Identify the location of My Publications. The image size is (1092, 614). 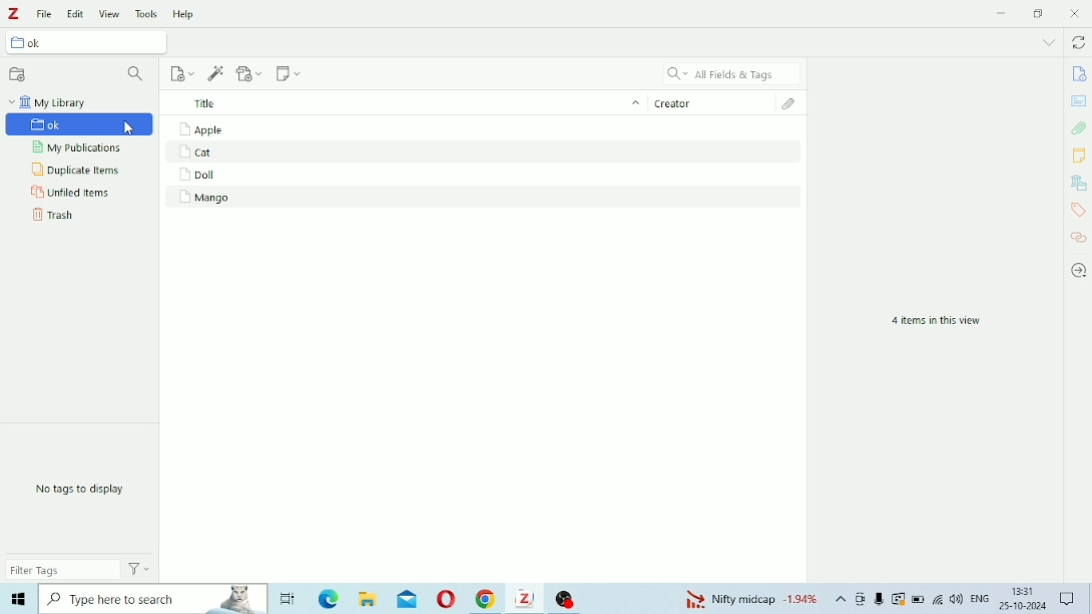
(80, 148).